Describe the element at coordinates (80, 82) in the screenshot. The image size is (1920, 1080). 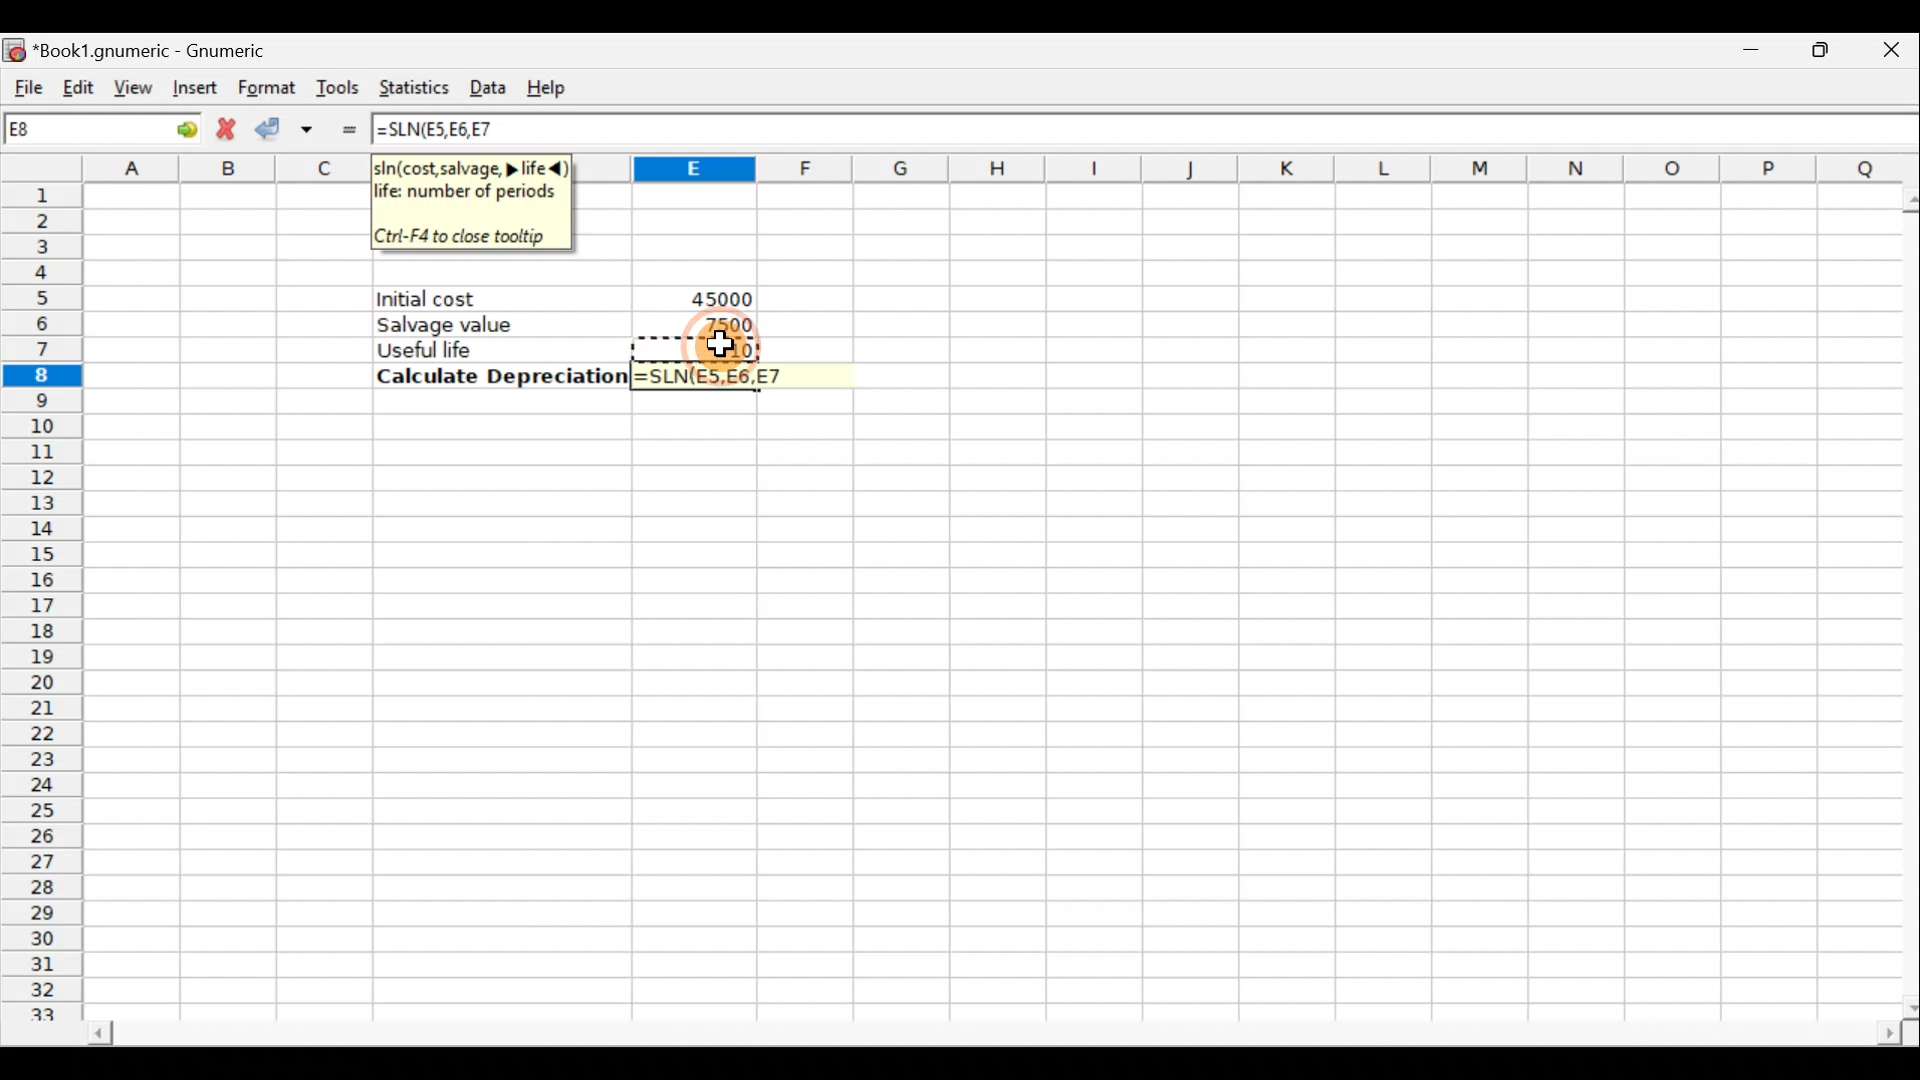
I see `Edit` at that location.